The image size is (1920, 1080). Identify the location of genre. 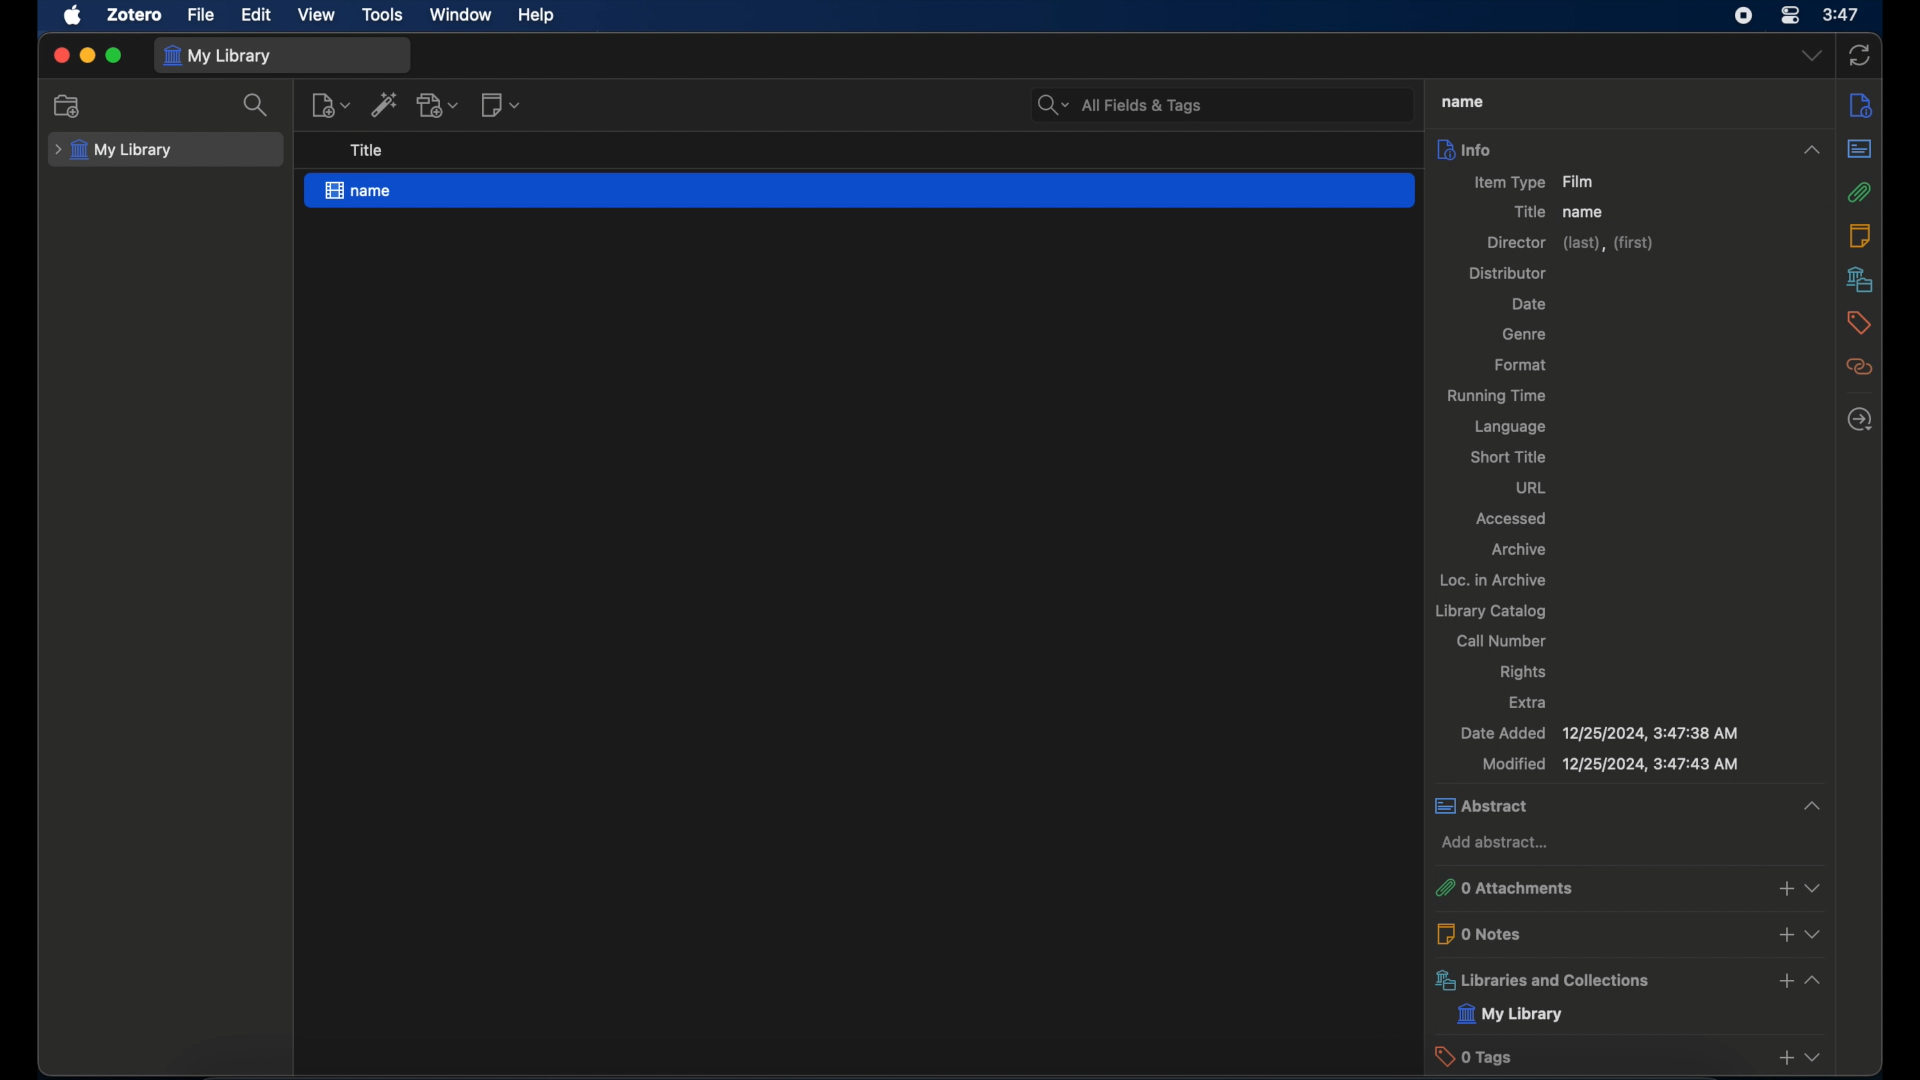
(1524, 334).